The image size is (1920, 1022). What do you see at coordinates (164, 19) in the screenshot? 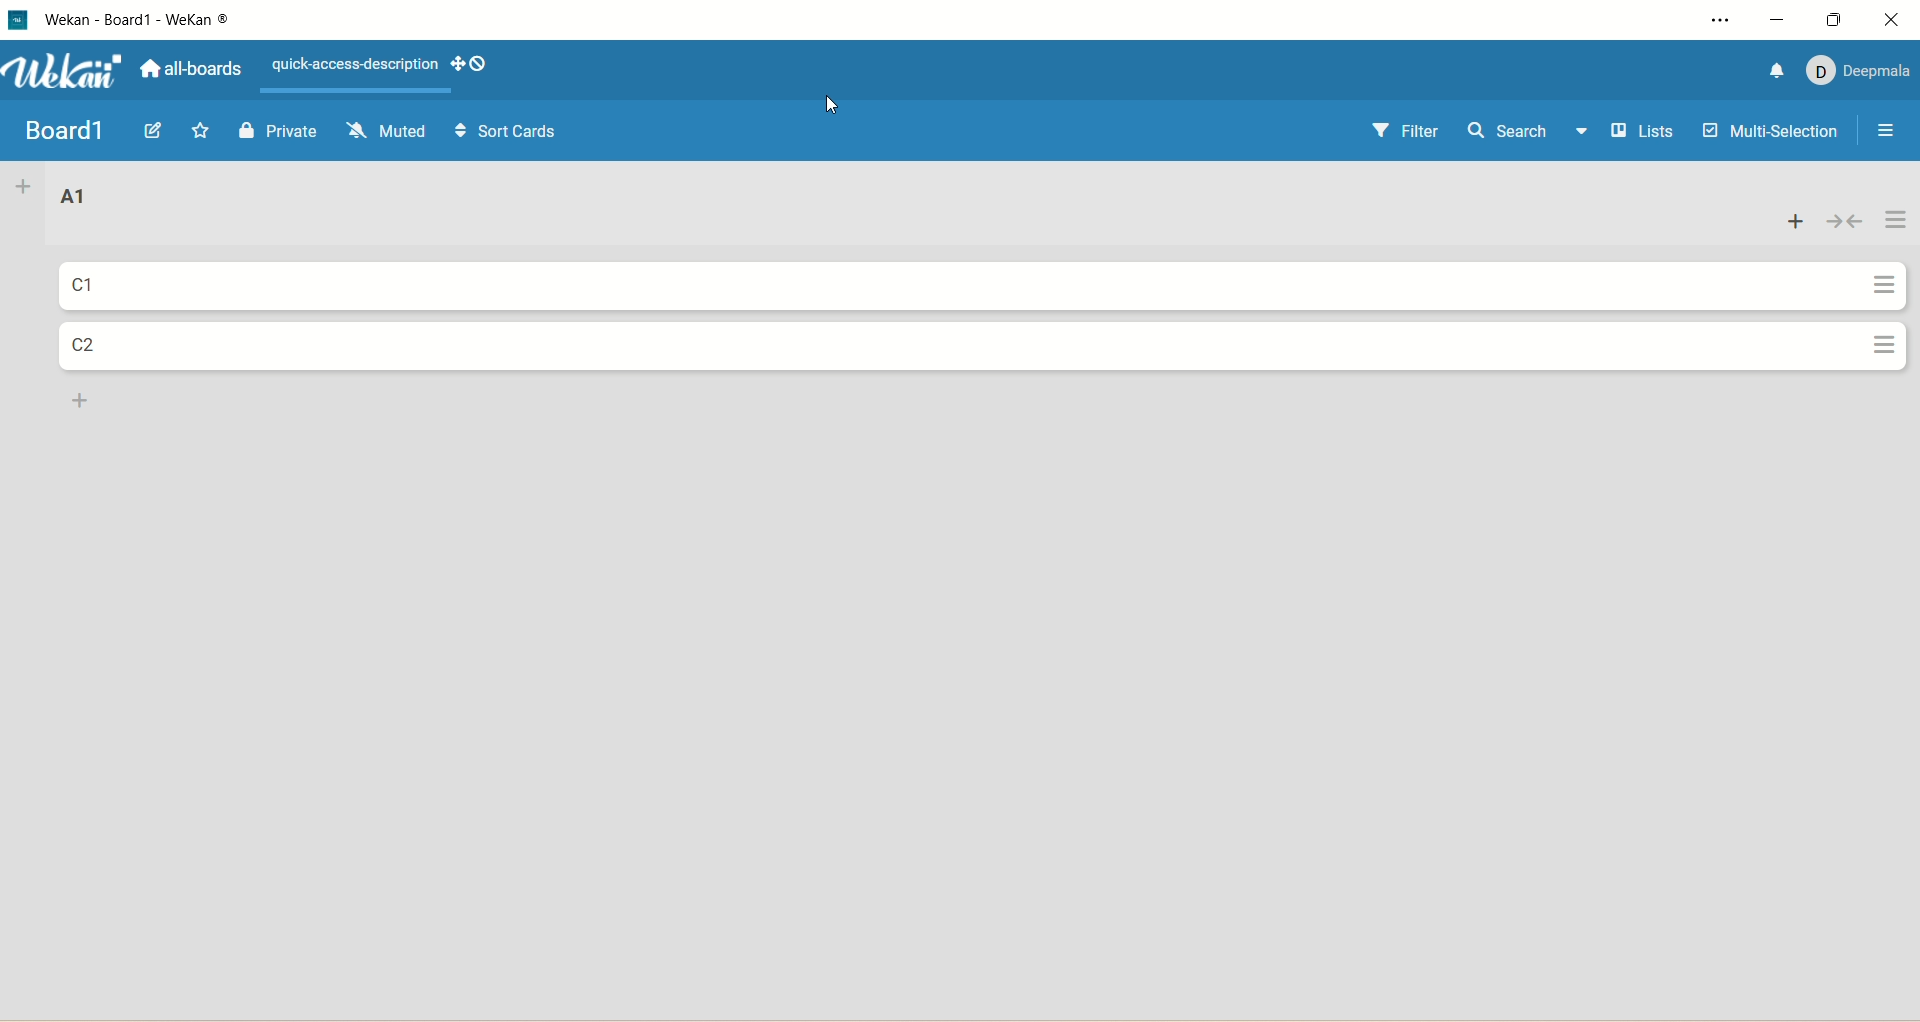
I see `title` at bounding box center [164, 19].